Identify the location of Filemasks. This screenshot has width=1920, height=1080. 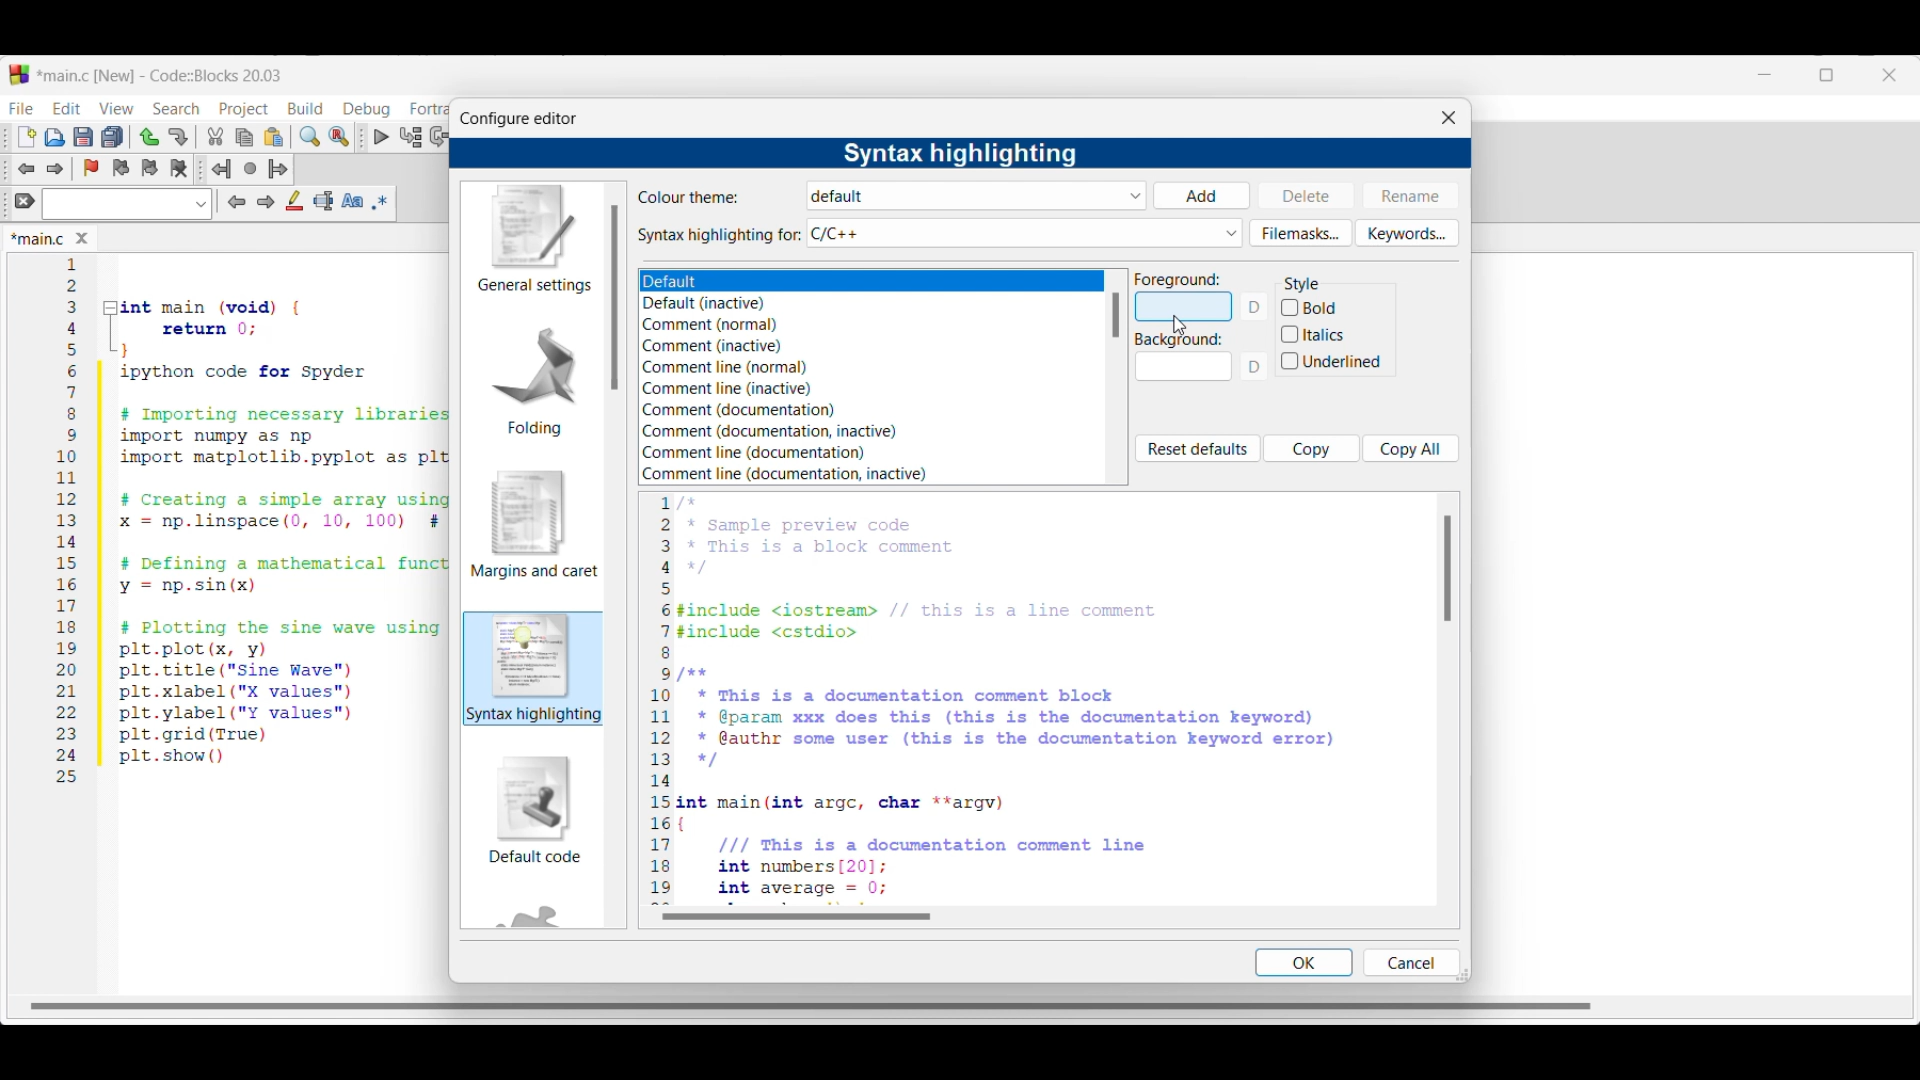
(1301, 233).